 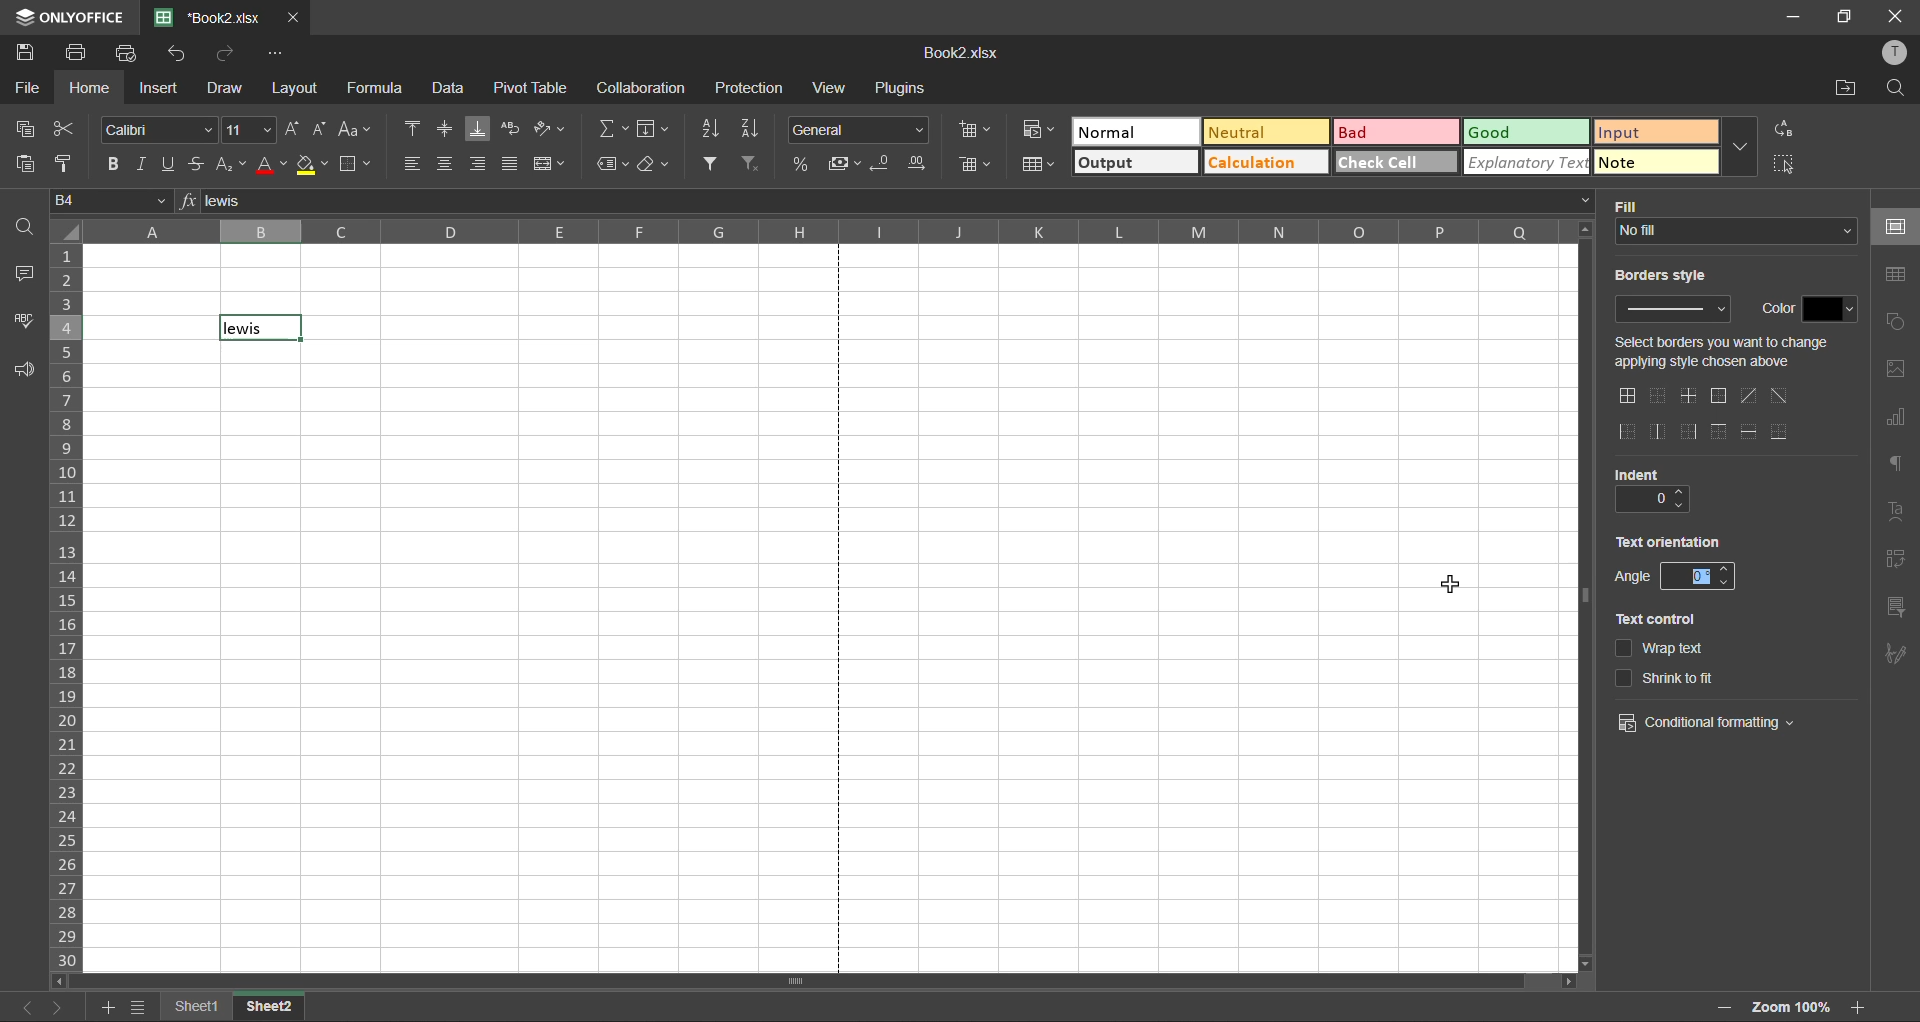 I want to click on increase indent, so click(x=1685, y=489).